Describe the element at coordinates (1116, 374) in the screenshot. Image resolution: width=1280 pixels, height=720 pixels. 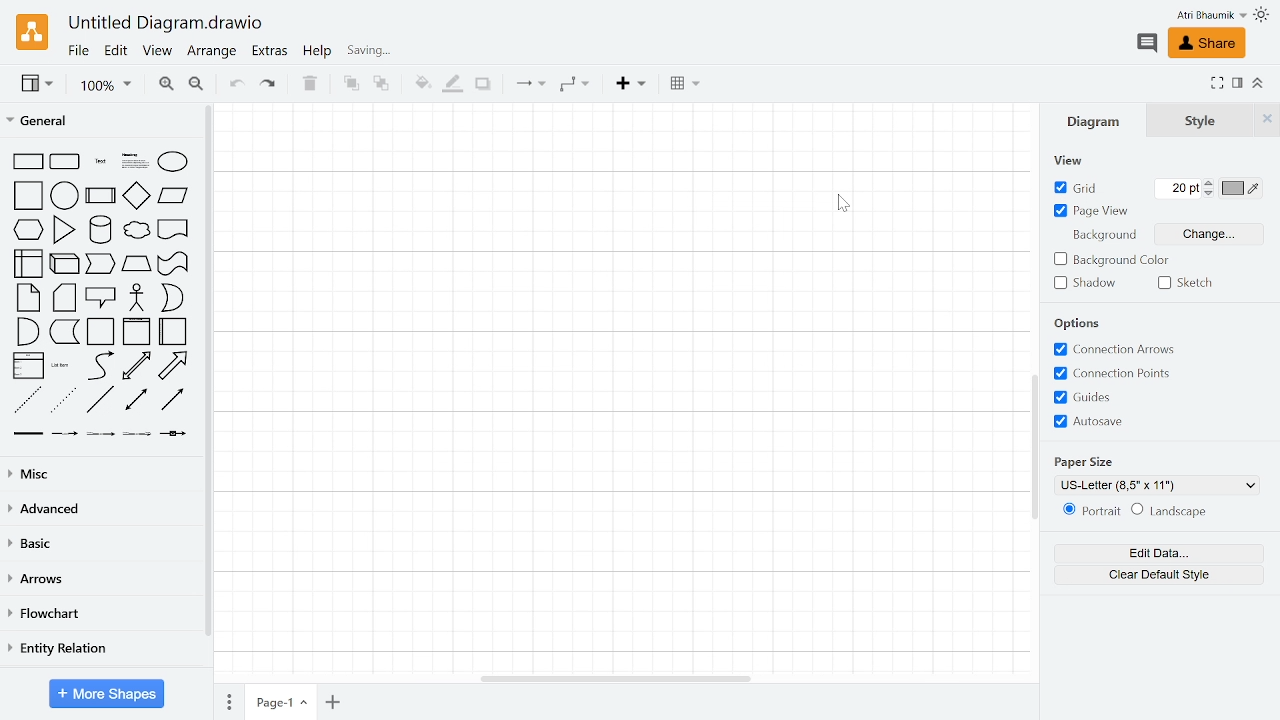
I see `Co-ordinate points` at that location.